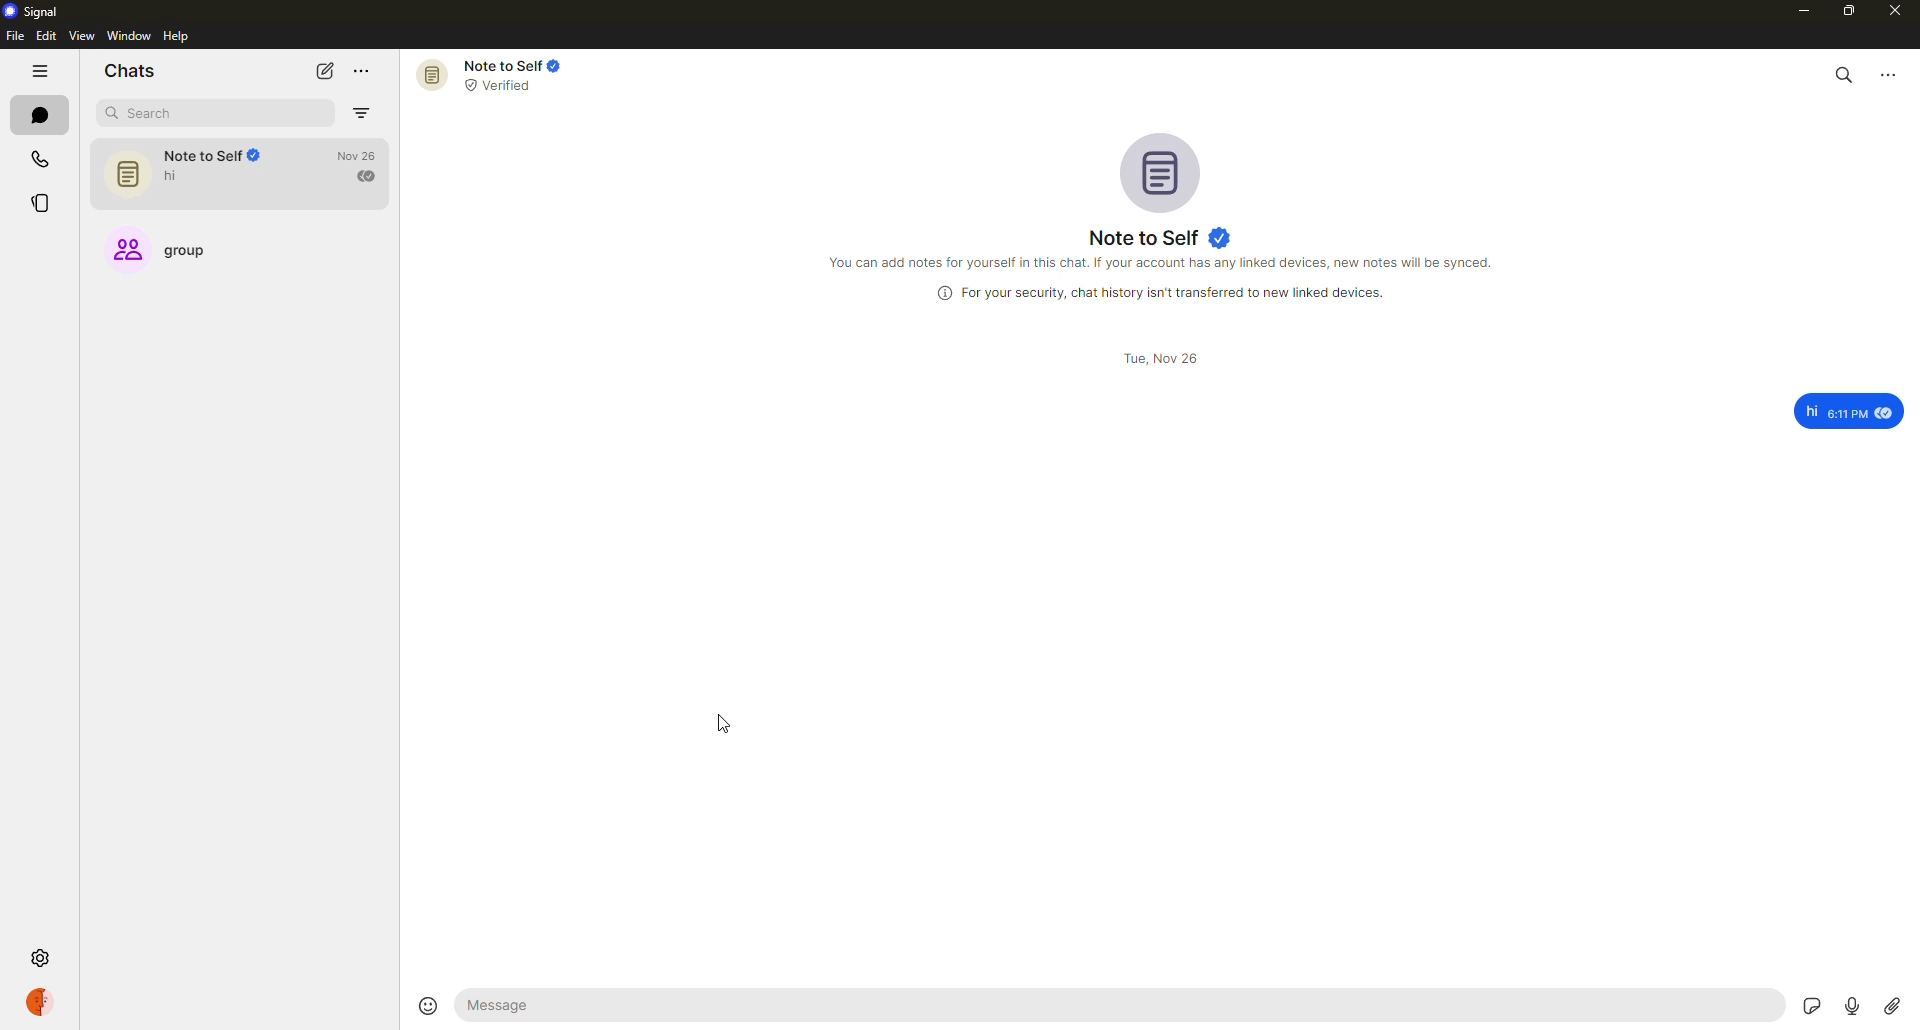 The image size is (1920, 1030). I want to click on minimize, so click(1798, 11).